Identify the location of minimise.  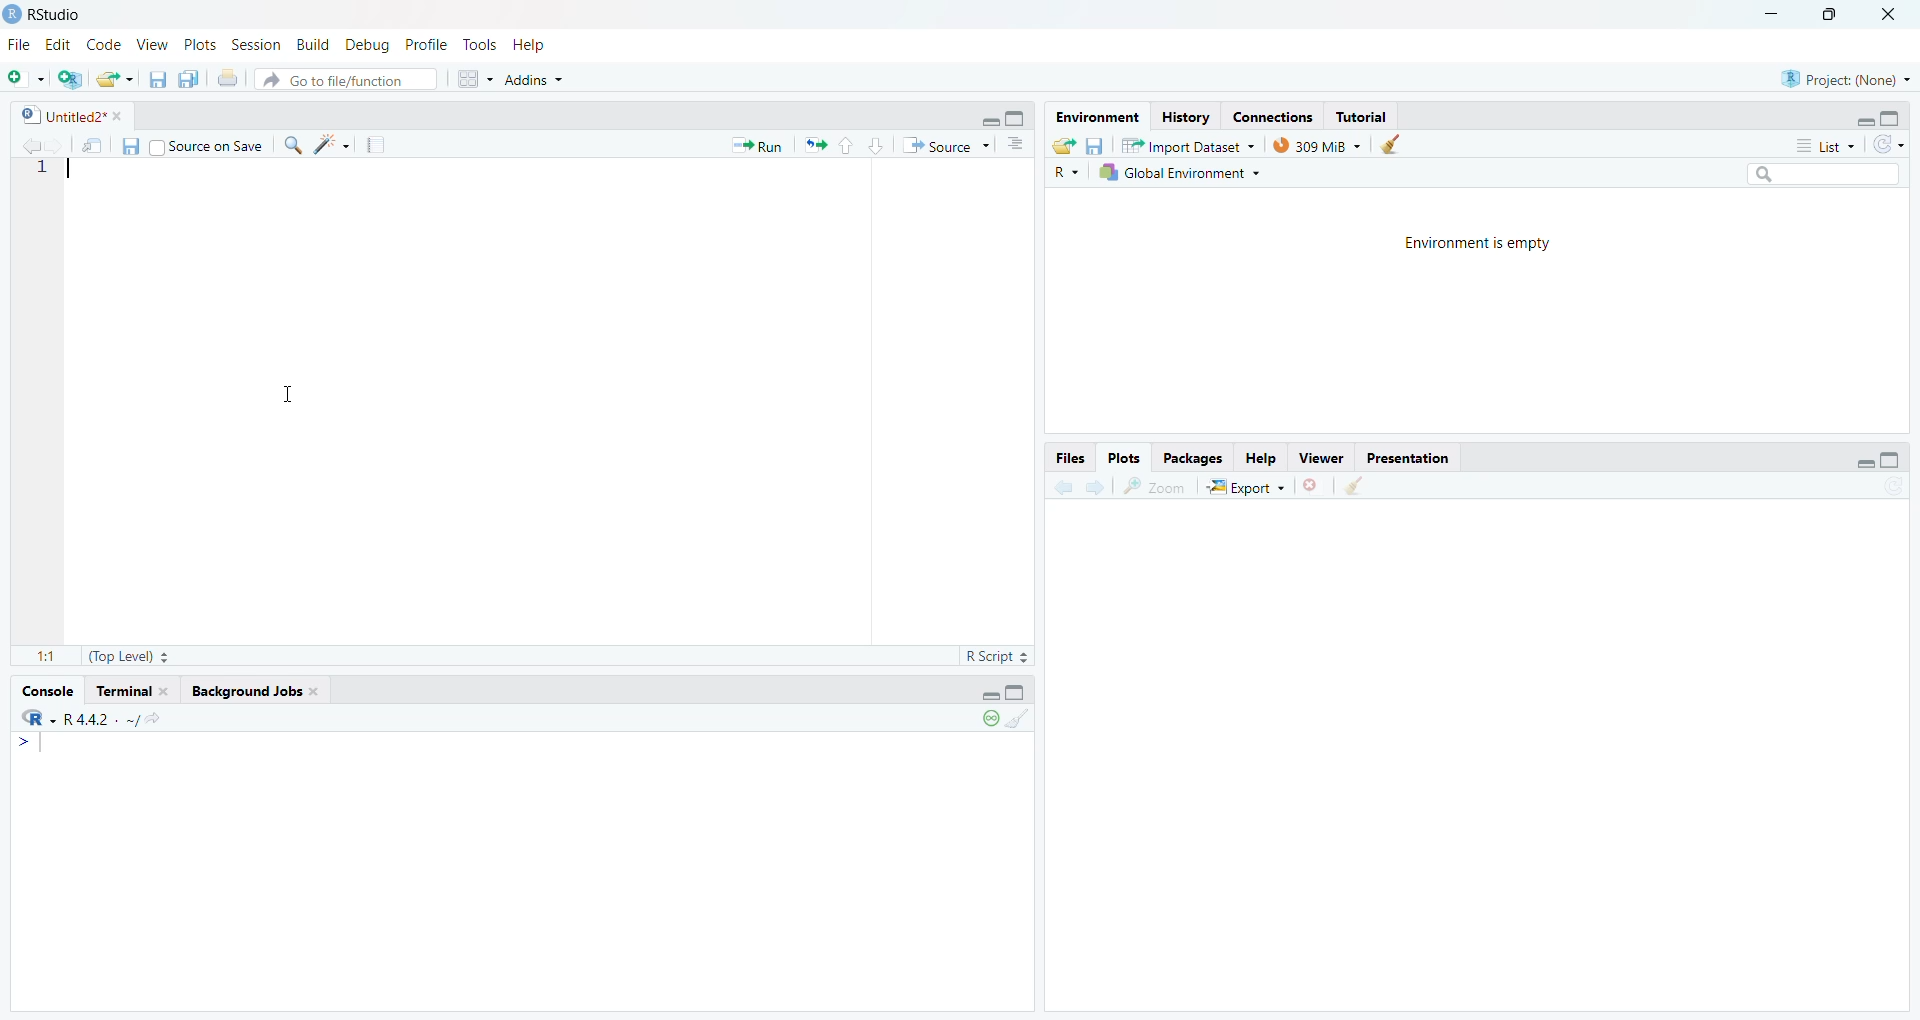
(1858, 464).